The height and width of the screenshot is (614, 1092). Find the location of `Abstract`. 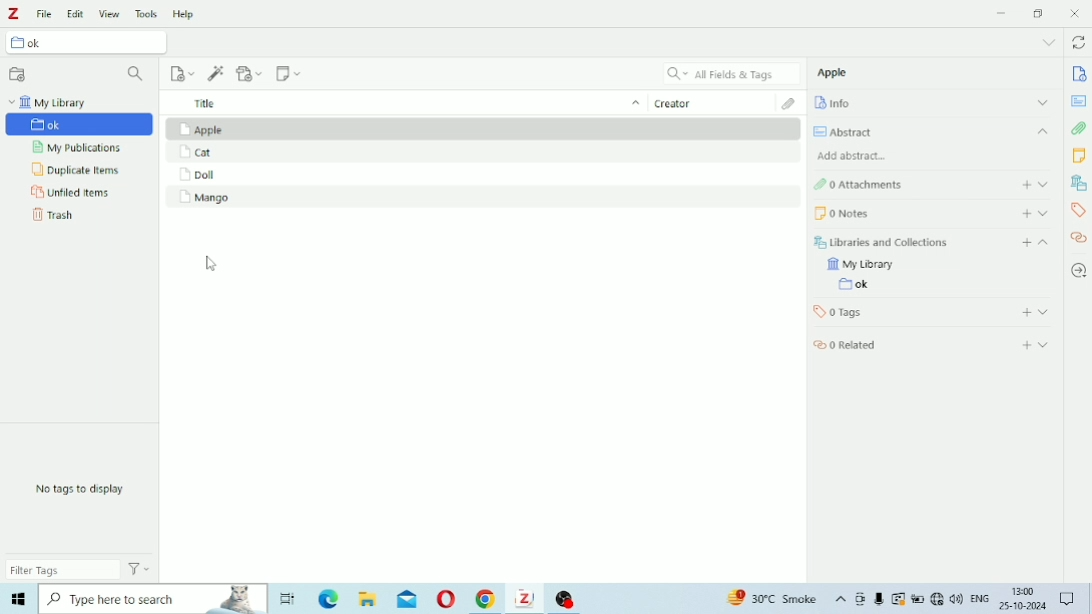

Abstract is located at coordinates (933, 131).